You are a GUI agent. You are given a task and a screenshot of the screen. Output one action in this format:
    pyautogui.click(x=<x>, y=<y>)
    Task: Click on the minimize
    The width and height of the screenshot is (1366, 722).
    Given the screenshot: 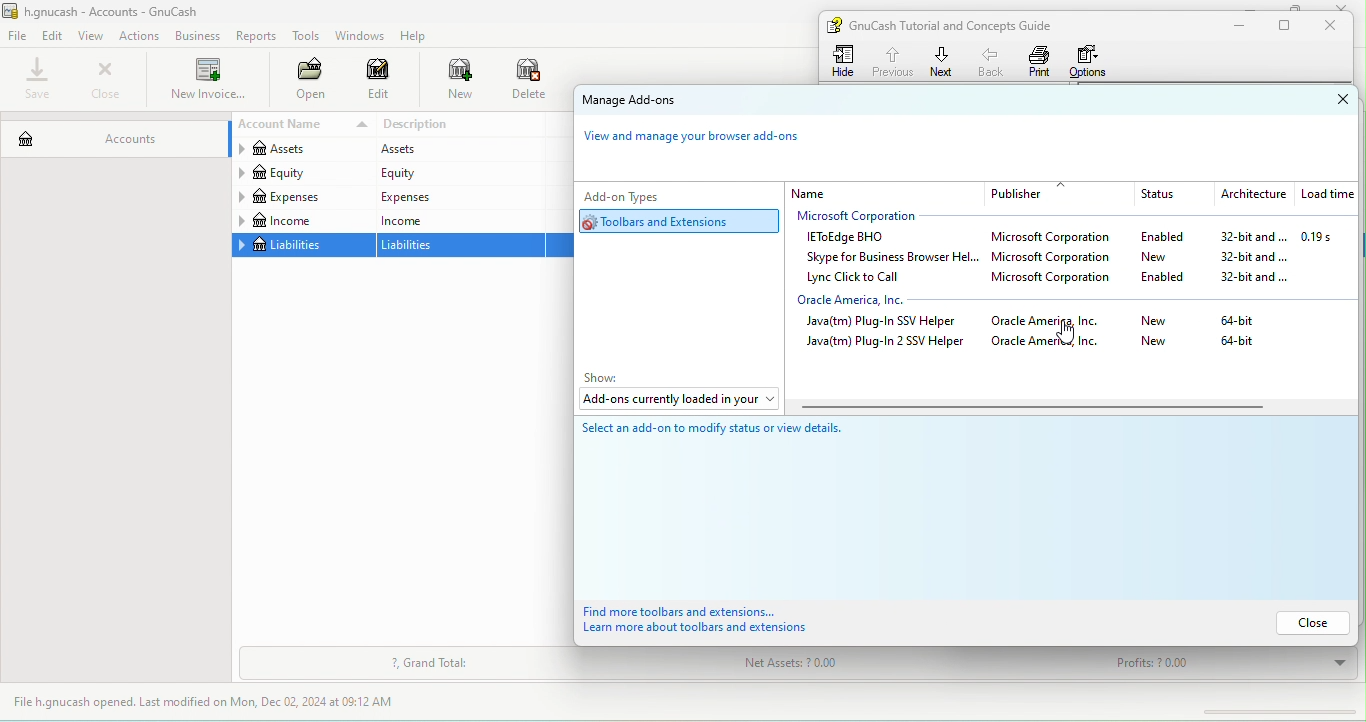 What is the action you would take?
    pyautogui.click(x=1235, y=26)
    